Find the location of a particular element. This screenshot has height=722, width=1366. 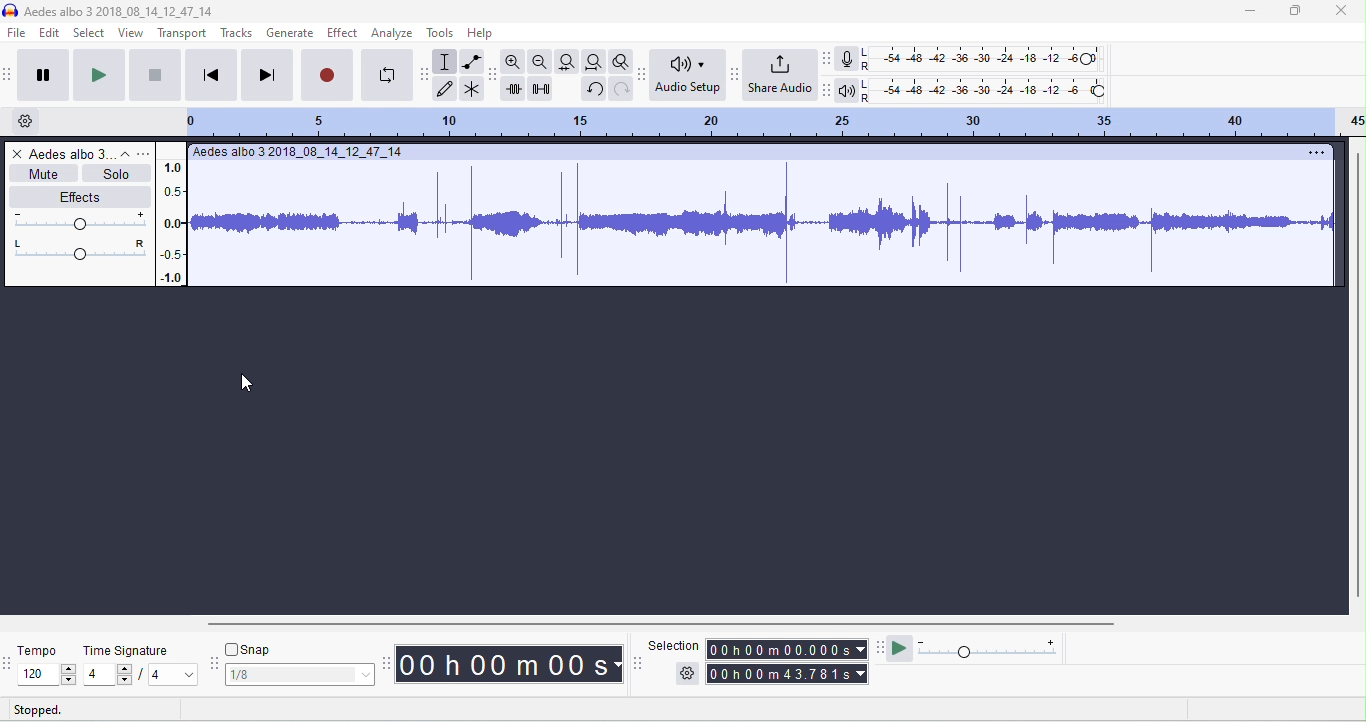

redo is located at coordinates (622, 89).